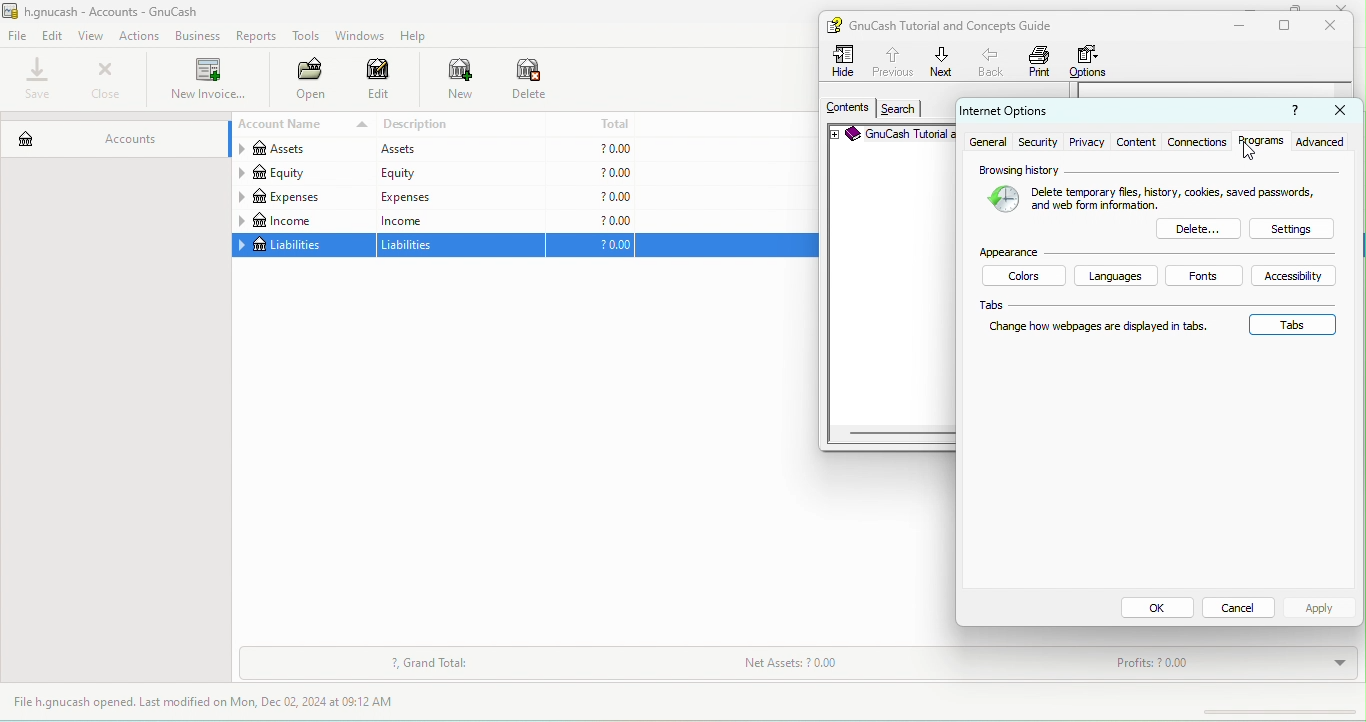  What do you see at coordinates (300, 151) in the screenshot?
I see `assets` at bounding box center [300, 151].